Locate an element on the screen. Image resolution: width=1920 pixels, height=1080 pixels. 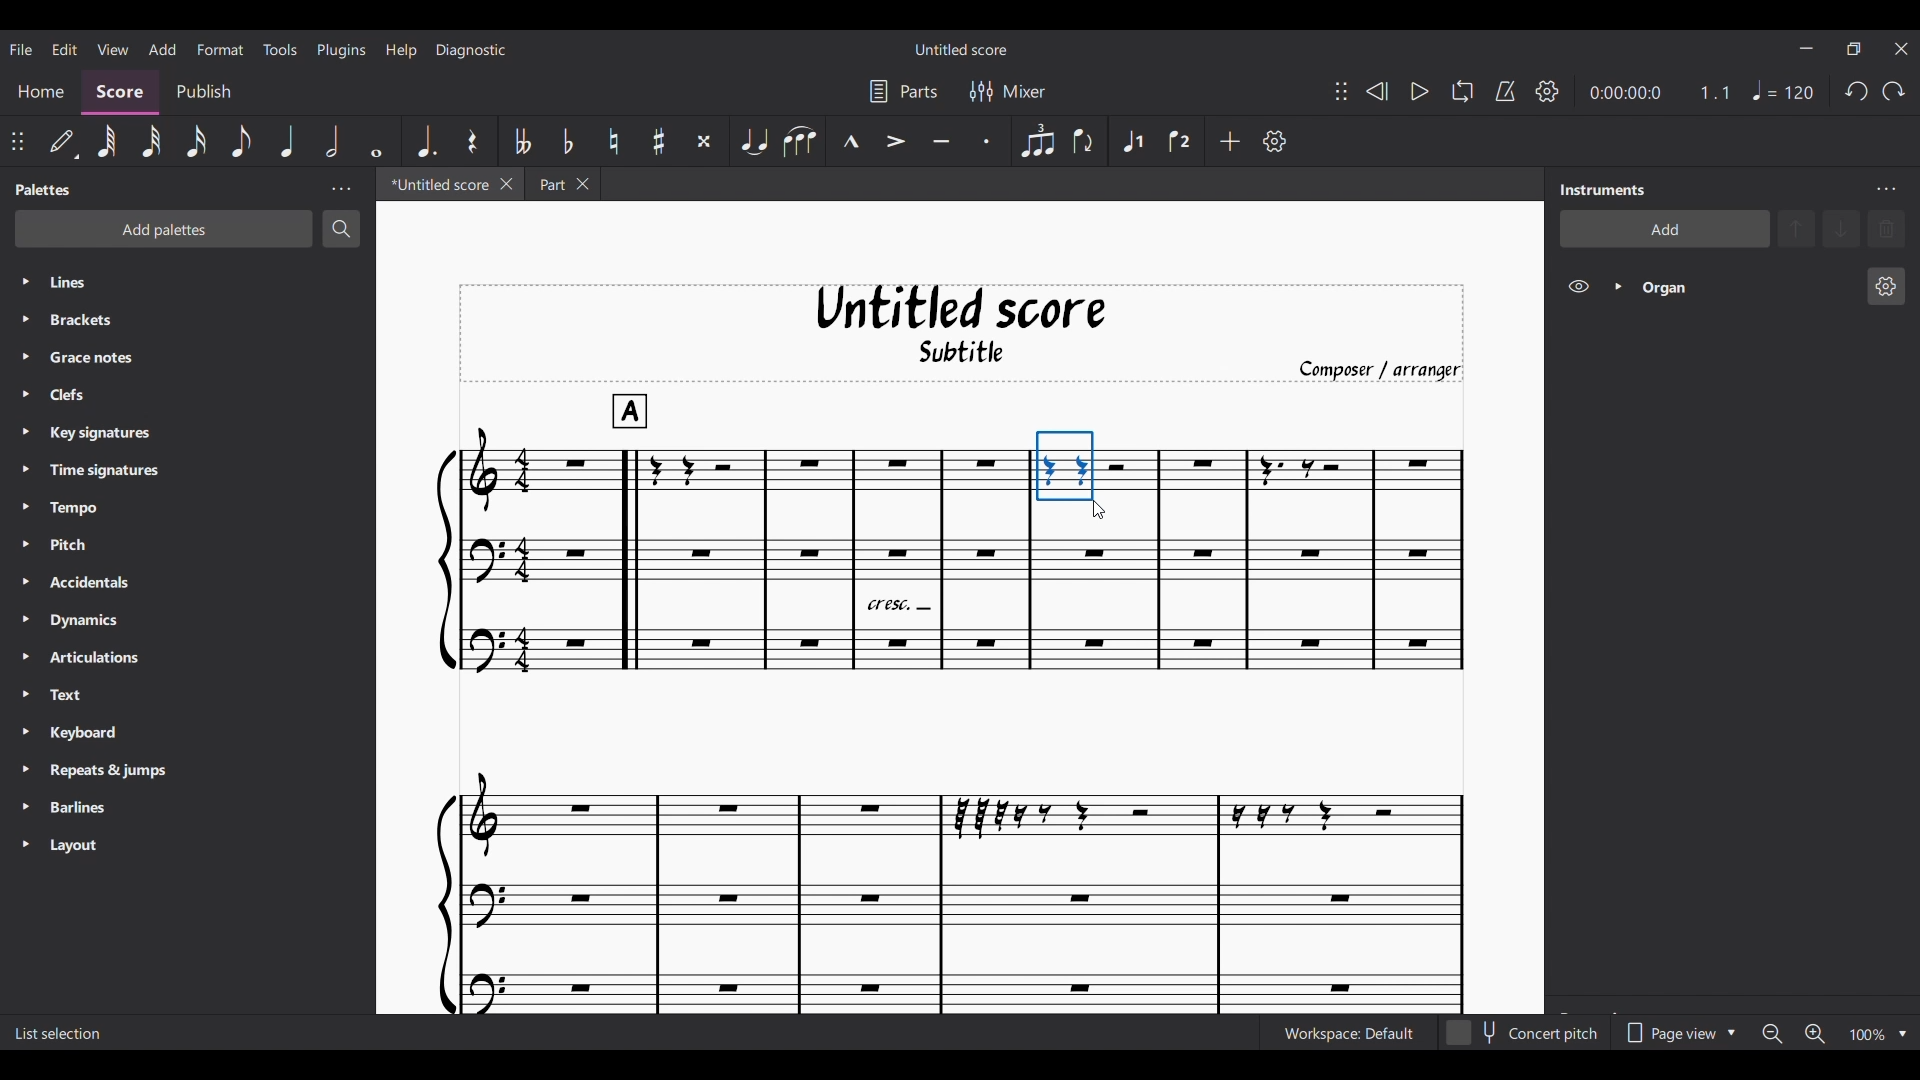
Publish section is located at coordinates (203, 93).